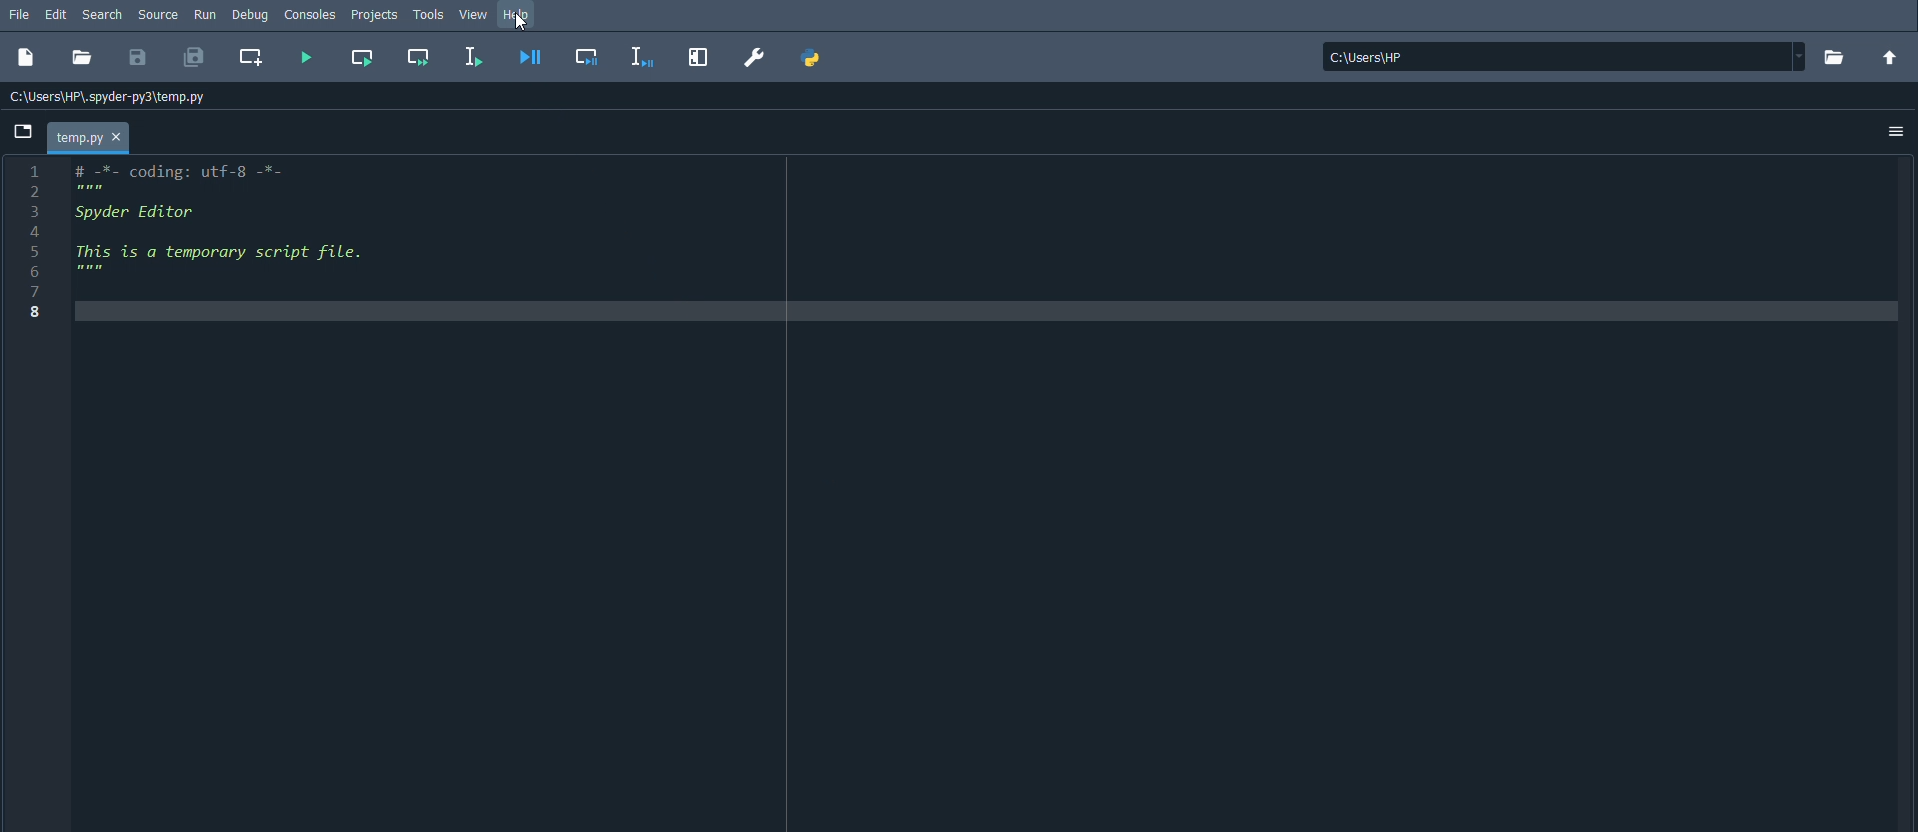  What do you see at coordinates (419, 58) in the screenshot?
I see `Run current cell and go to the next one` at bounding box center [419, 58].